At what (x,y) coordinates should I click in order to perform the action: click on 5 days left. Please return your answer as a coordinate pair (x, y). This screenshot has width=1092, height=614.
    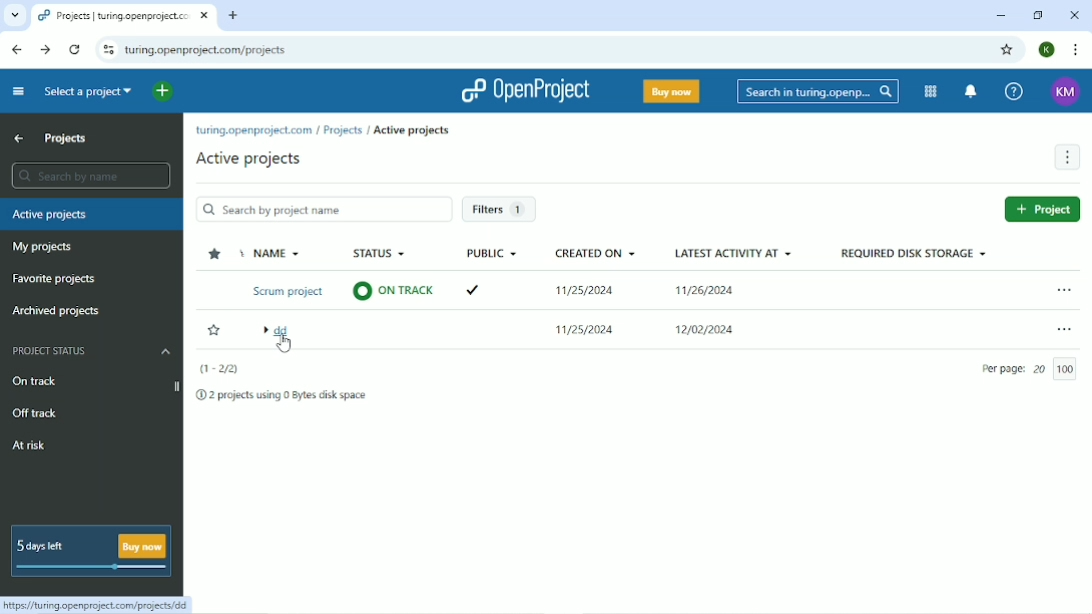
    Looking at the image, I should click on (92, 550).